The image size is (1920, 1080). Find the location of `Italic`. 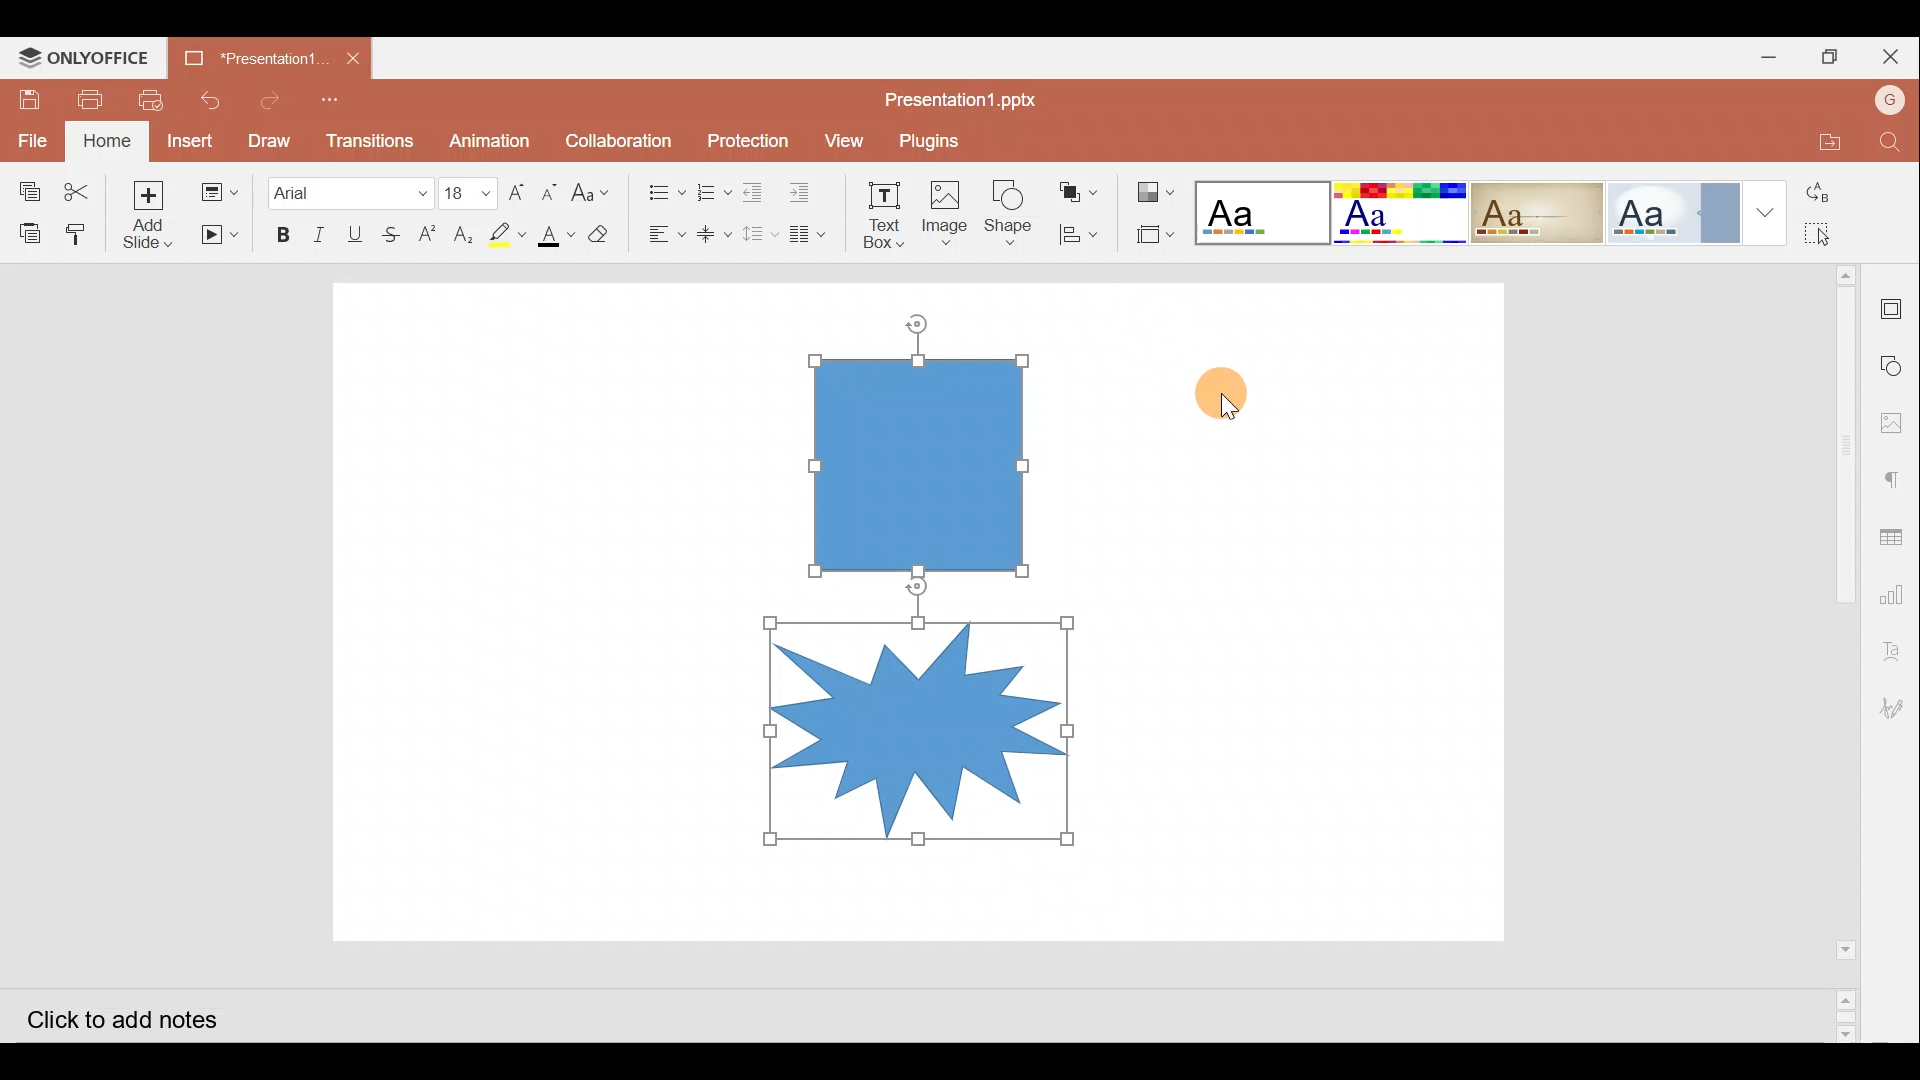

Italic is located at coordinates (319, 230).